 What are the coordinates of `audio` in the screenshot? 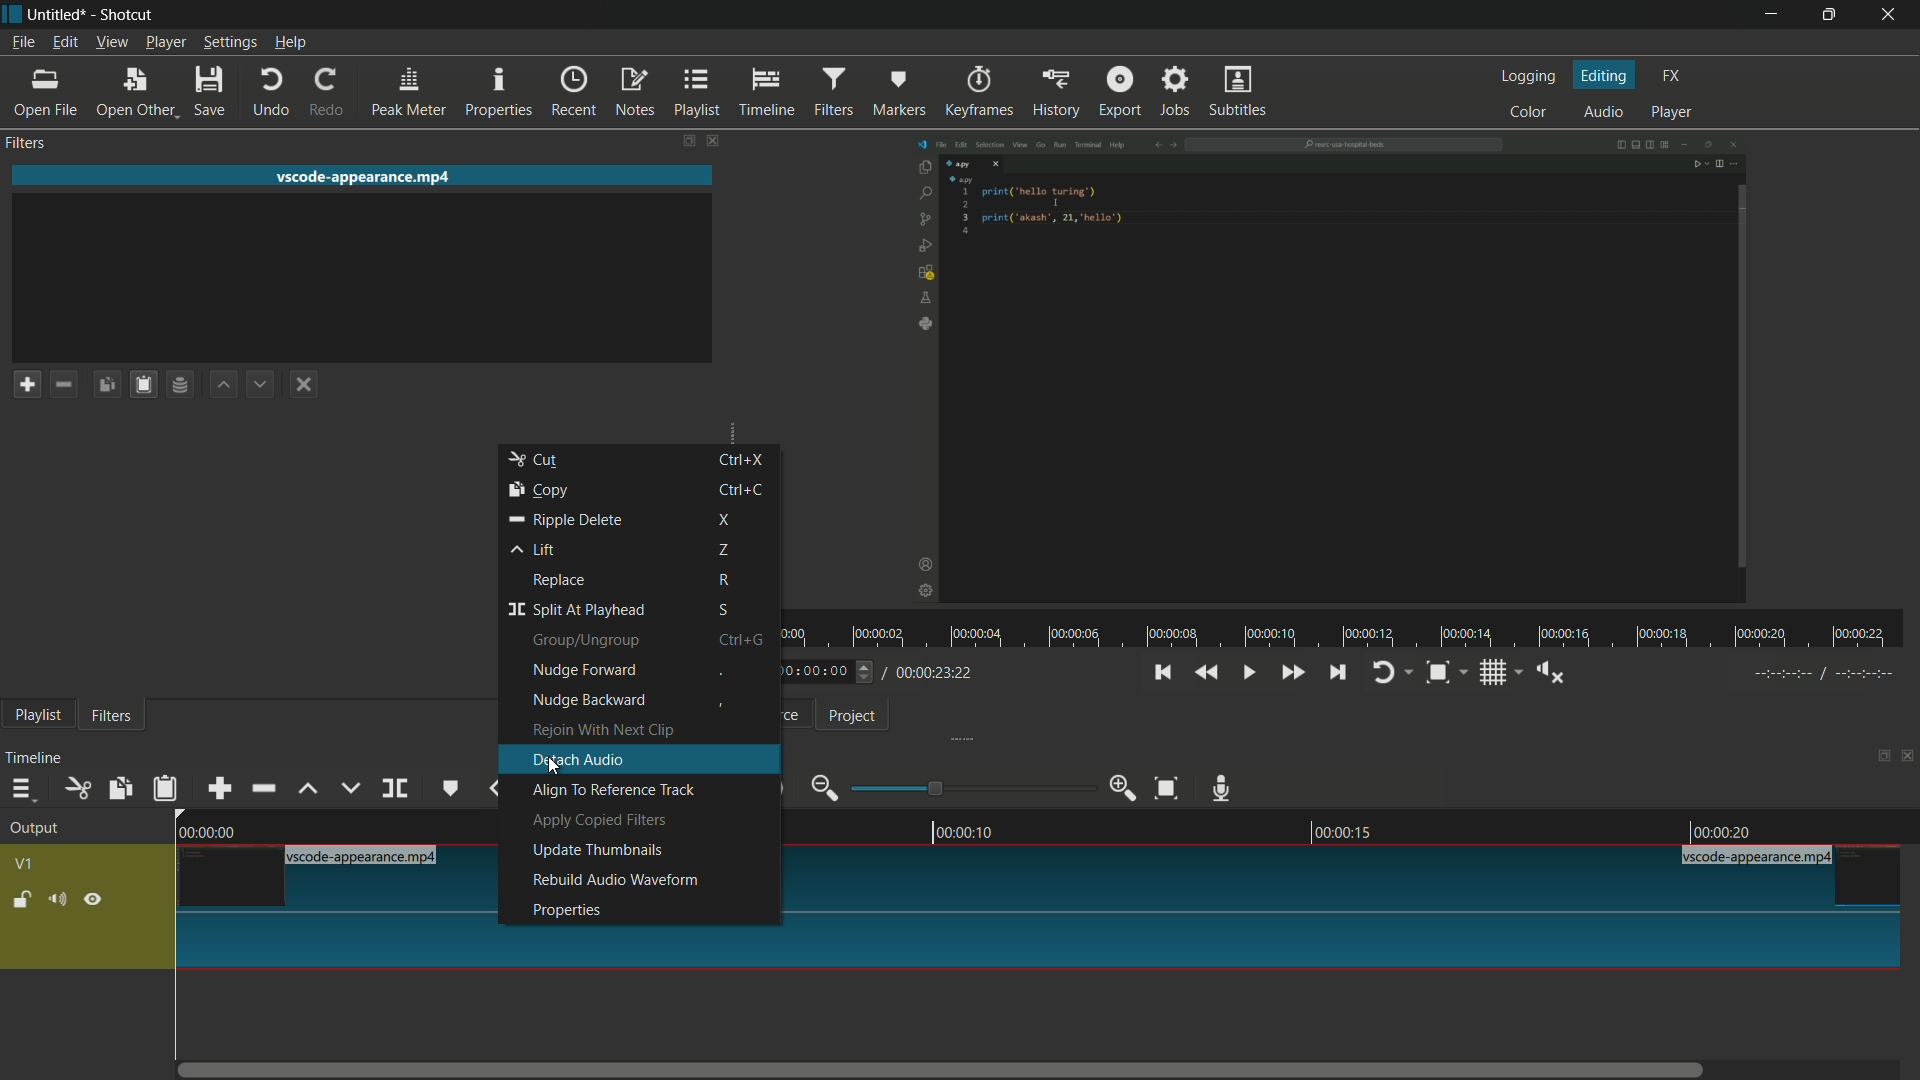 It's located at (1603, 111).